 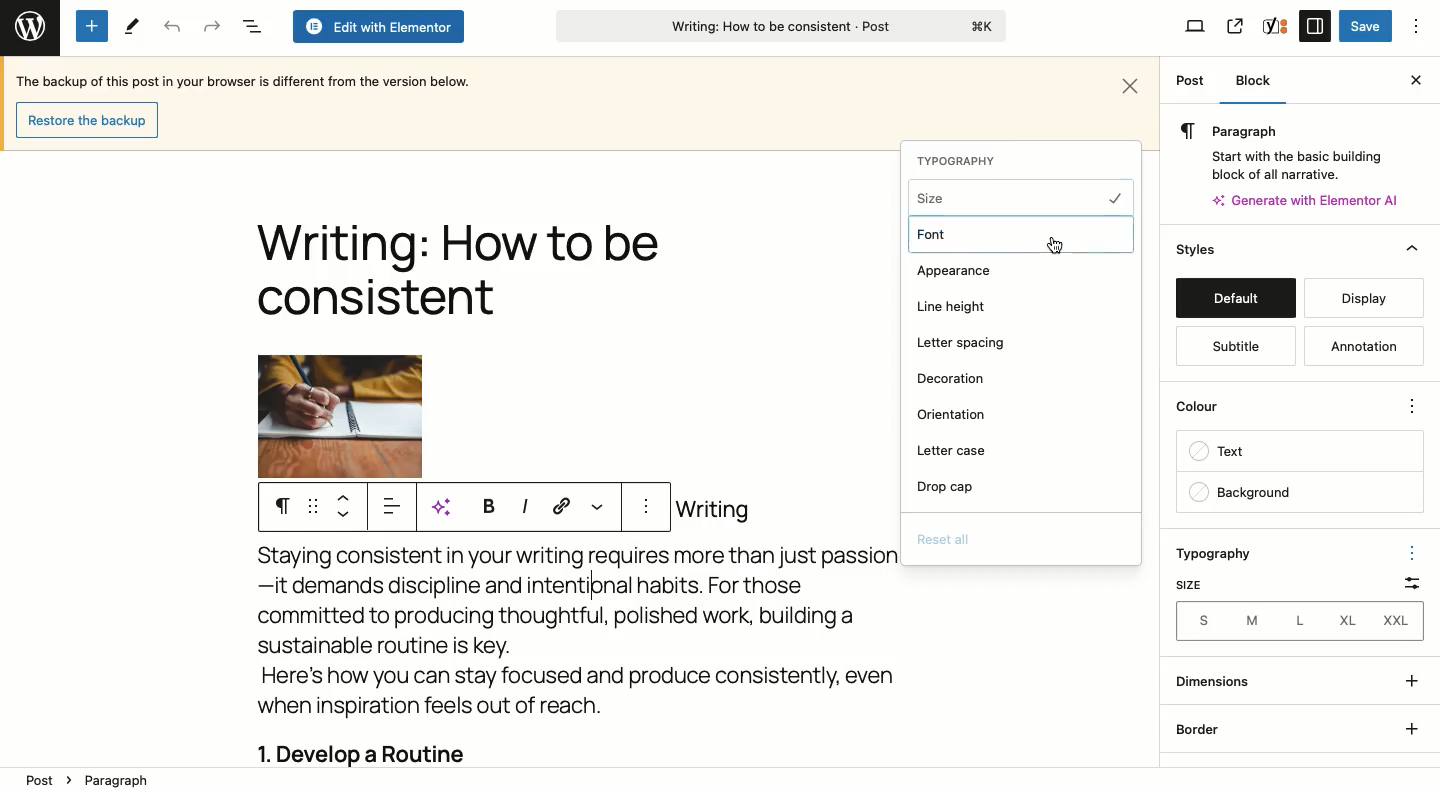 I want to click on Drag, so click(x=313, y=507).